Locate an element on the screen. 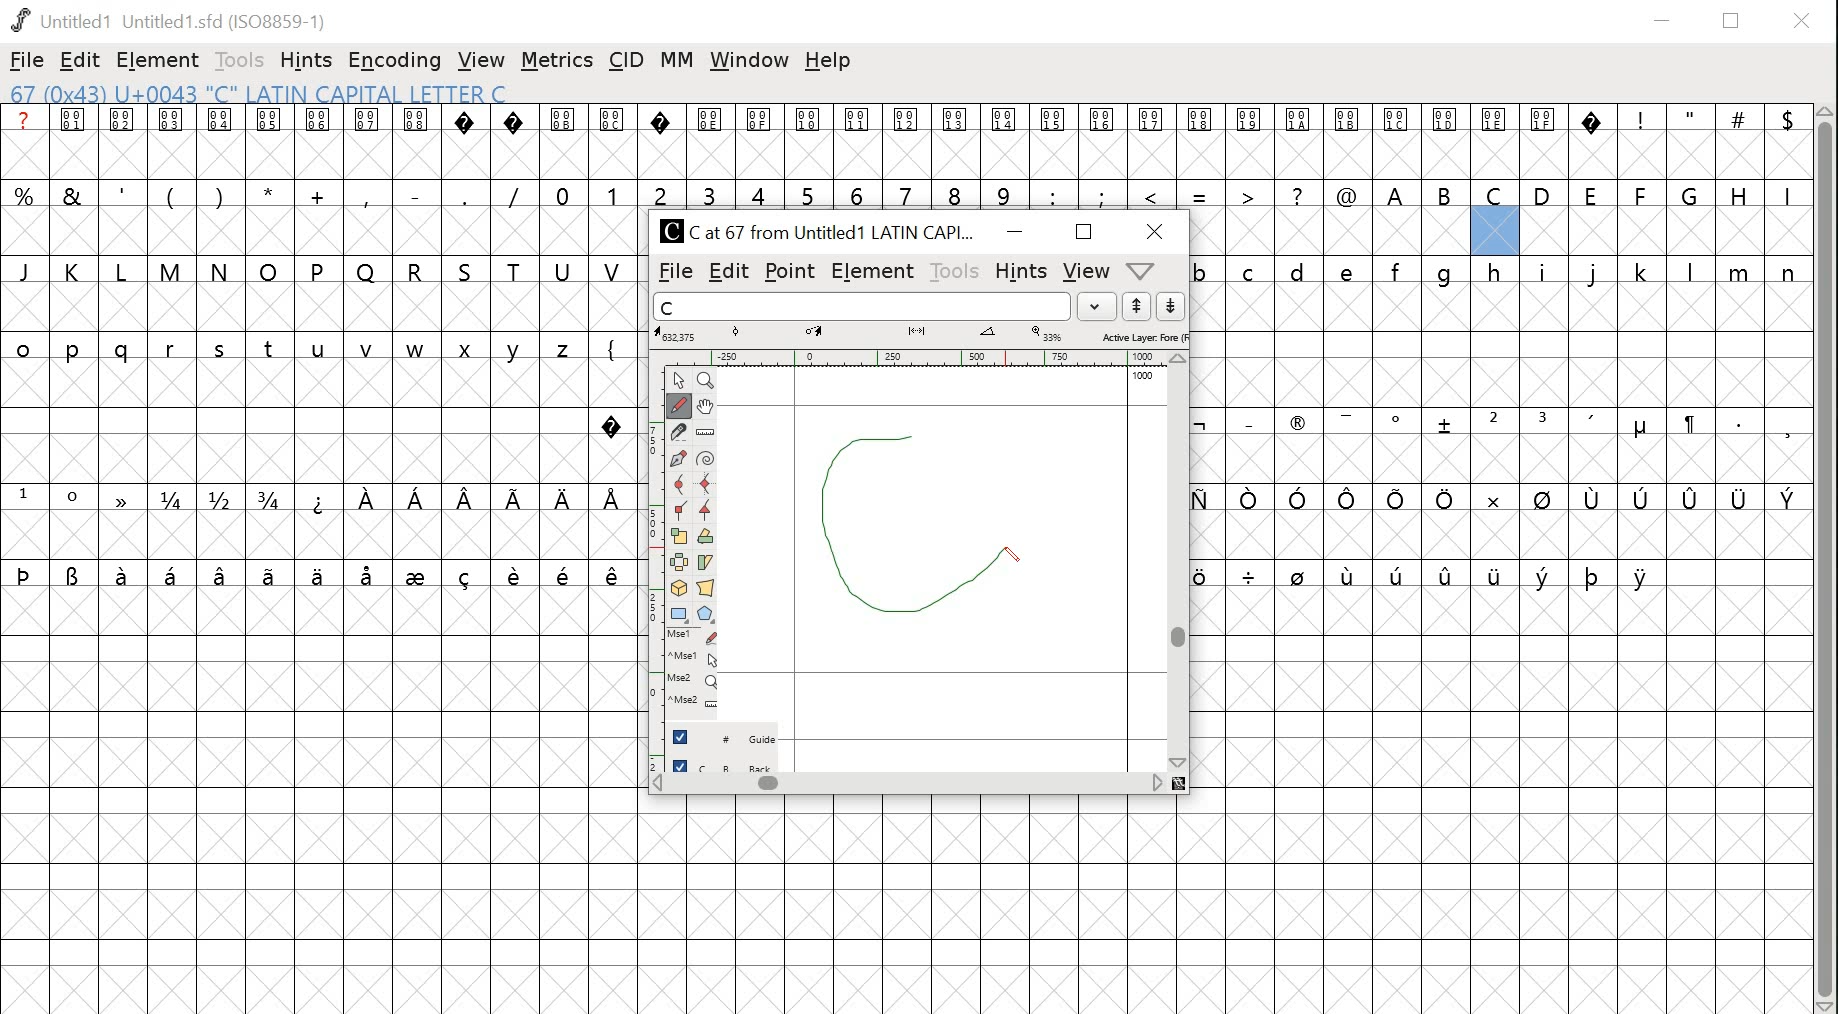  mouse left button + Ctrl is located at coordinates (696, 660).